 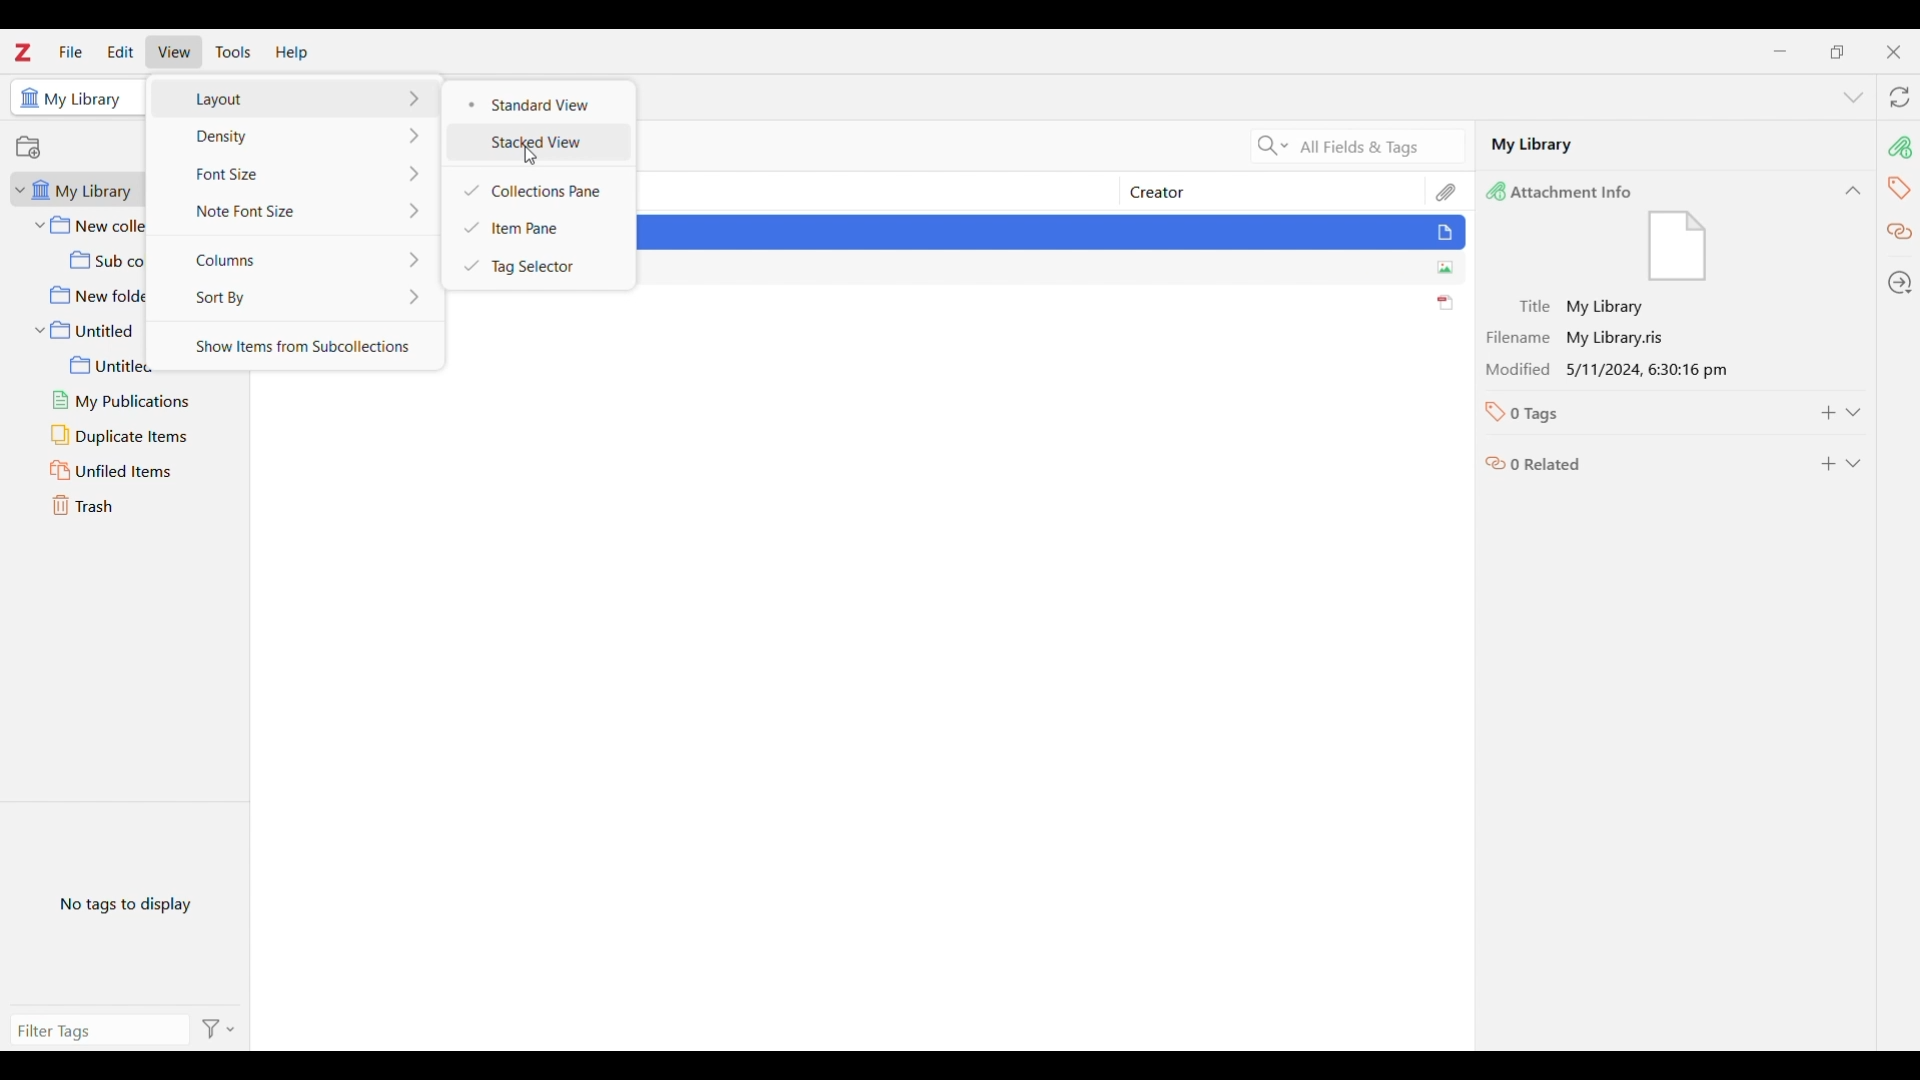 I want to click on Add to related, so click(x=1828, y=463).